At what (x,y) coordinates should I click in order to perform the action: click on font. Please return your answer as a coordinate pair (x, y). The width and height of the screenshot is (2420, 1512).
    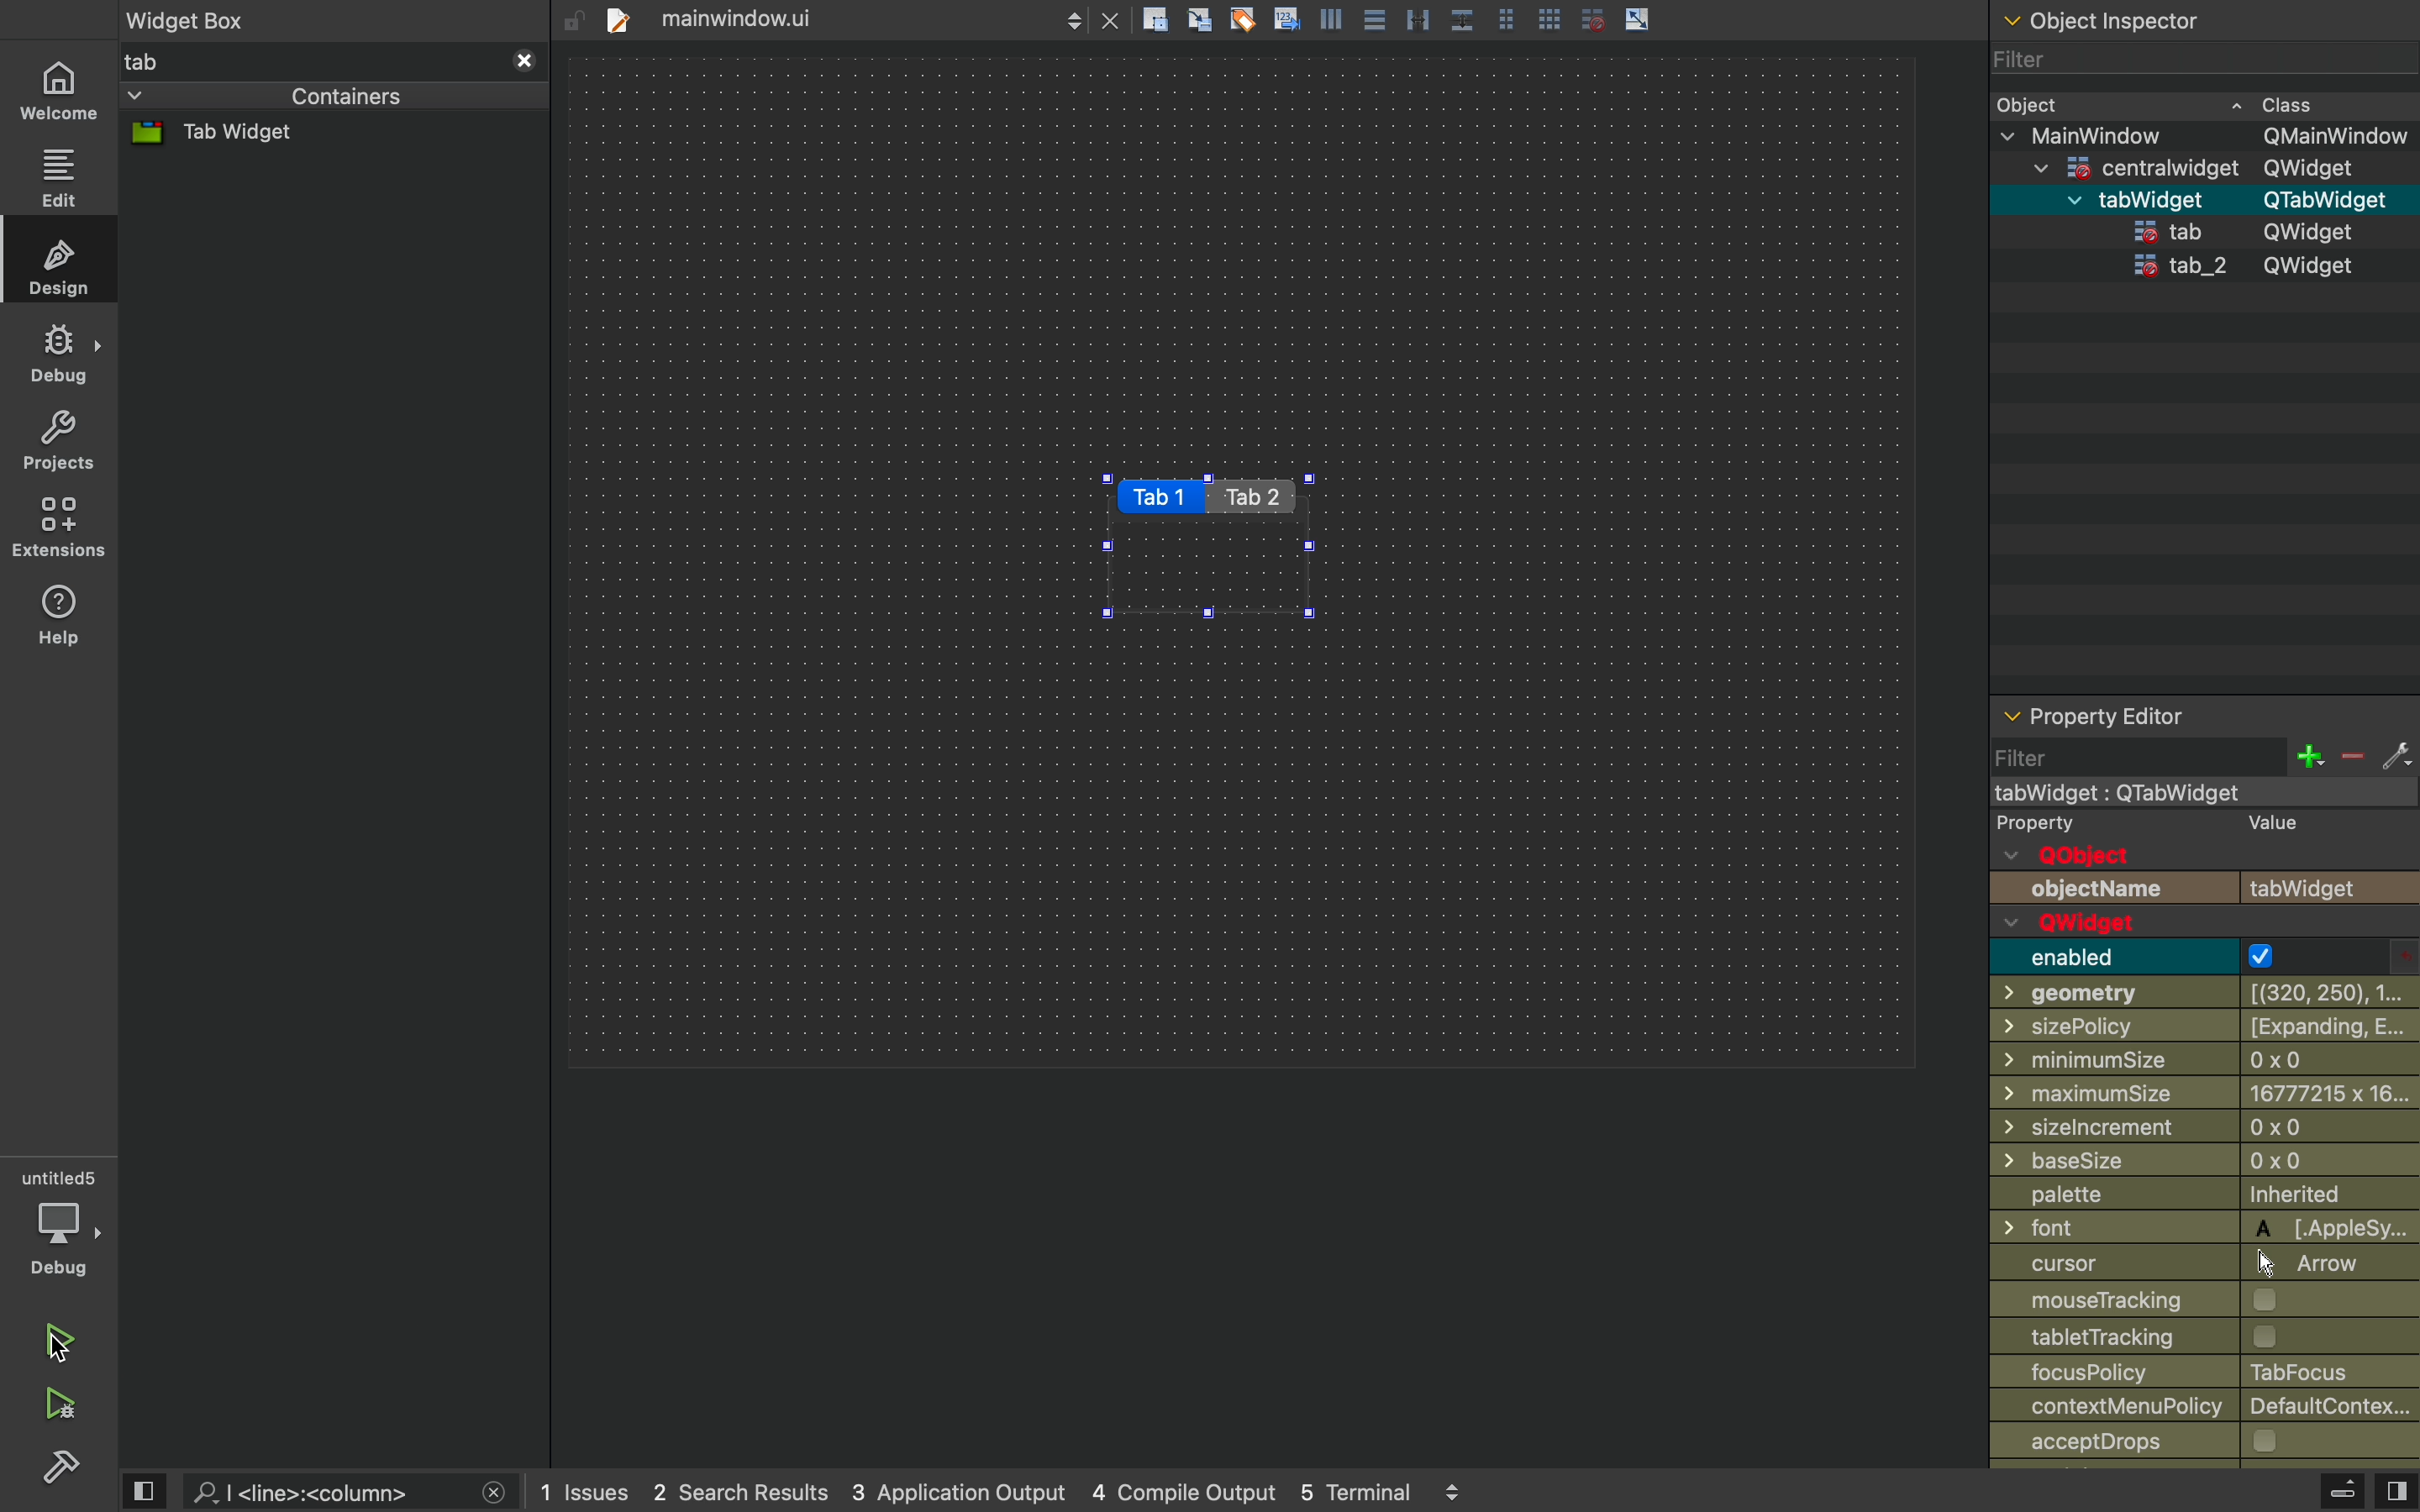
    Looking at the image, I should click on (2204, 1229).